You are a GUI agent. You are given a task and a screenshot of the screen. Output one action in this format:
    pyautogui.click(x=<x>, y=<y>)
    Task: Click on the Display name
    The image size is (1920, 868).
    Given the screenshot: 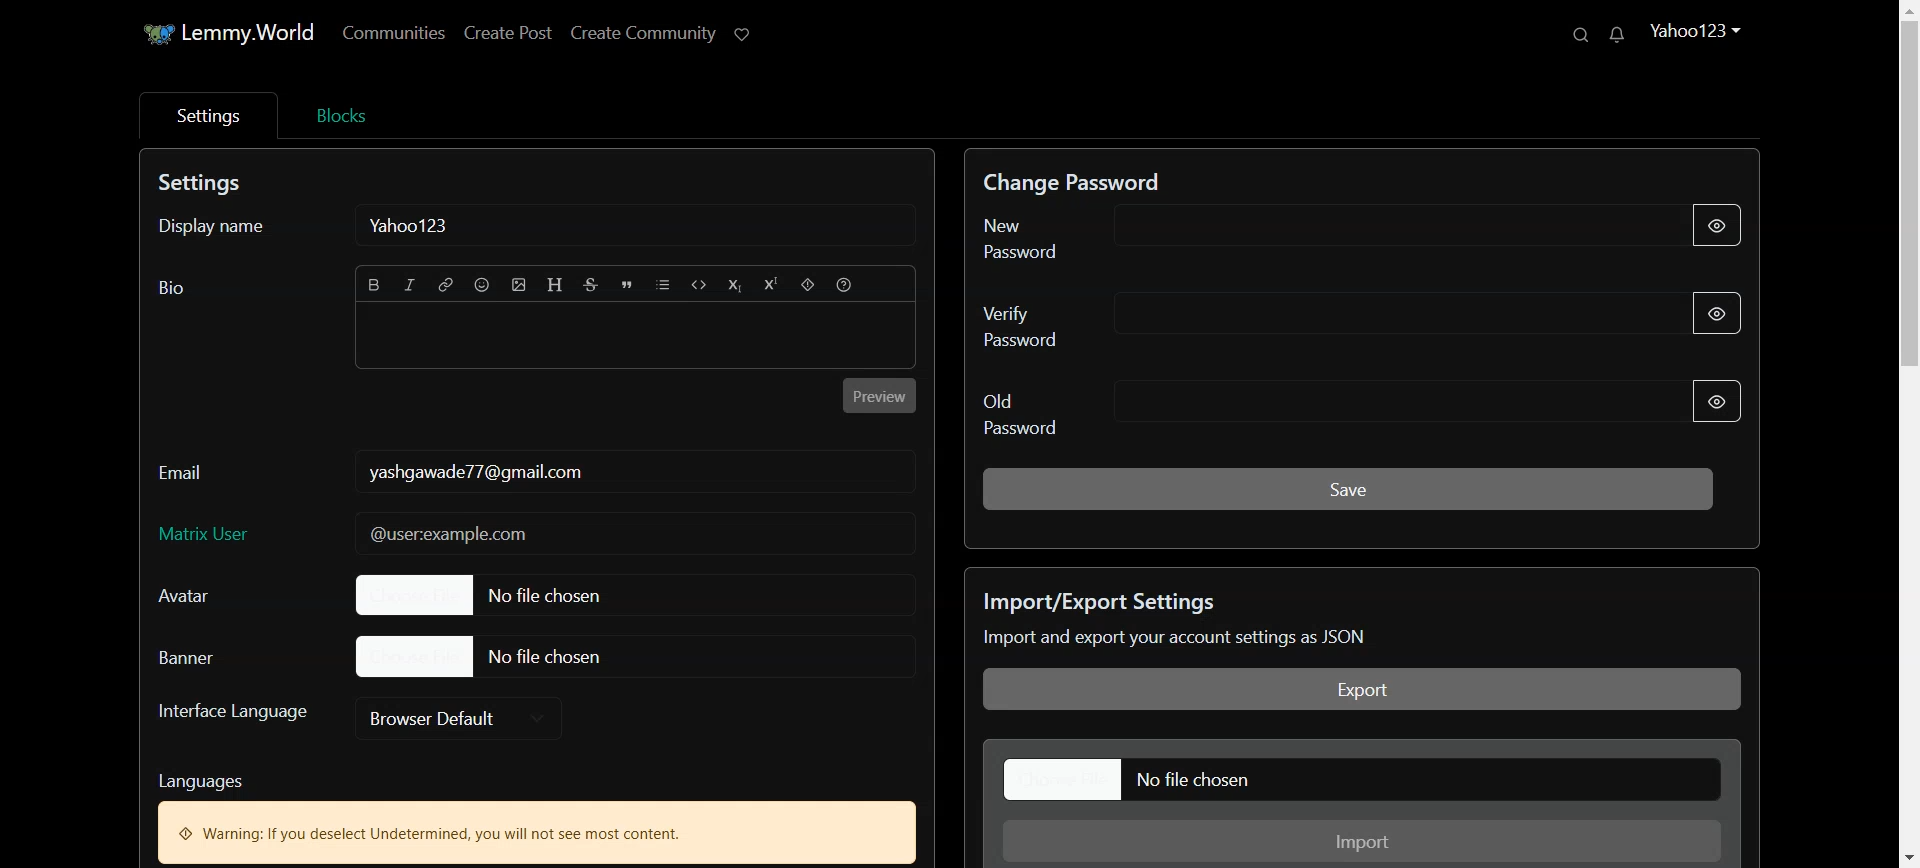 What is the action you would take?
    pyautogui.click(x=230, y=235)
    